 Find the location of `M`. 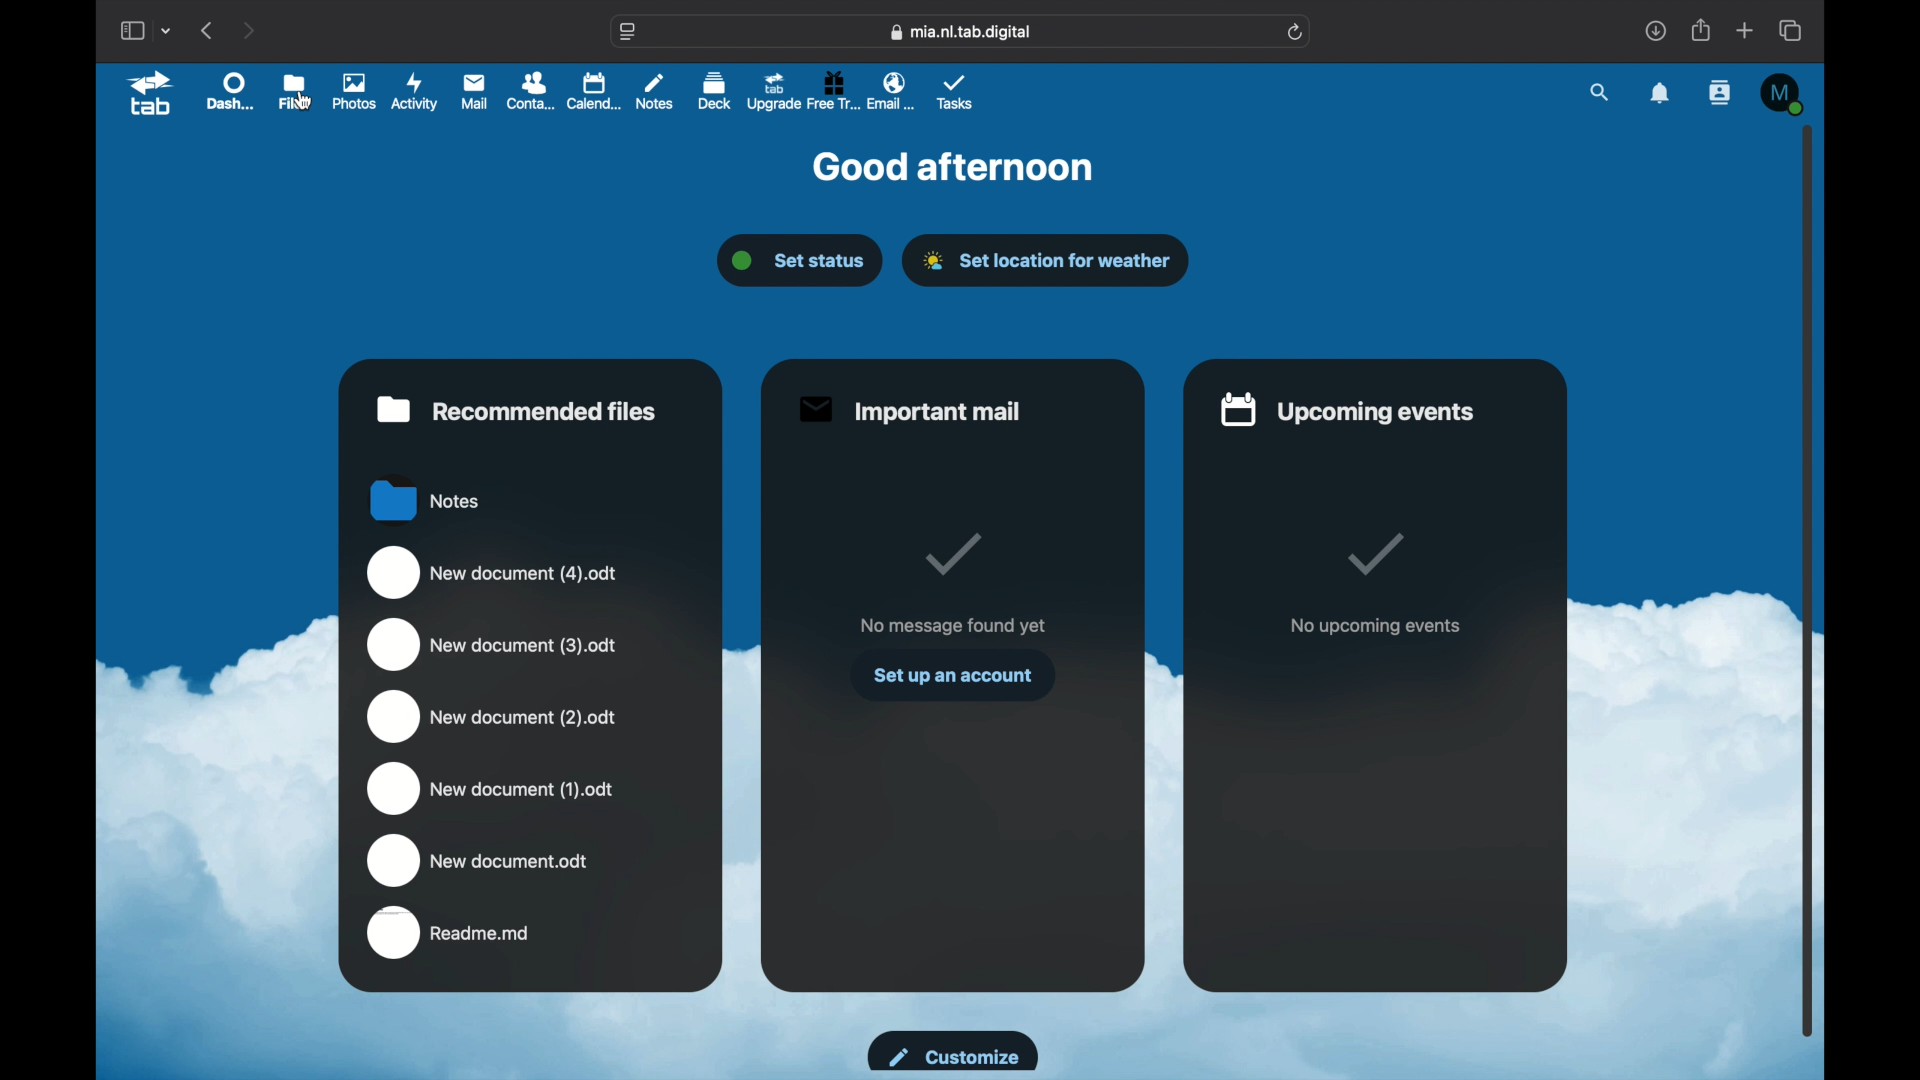

M is located at coordinates (1783, 95).